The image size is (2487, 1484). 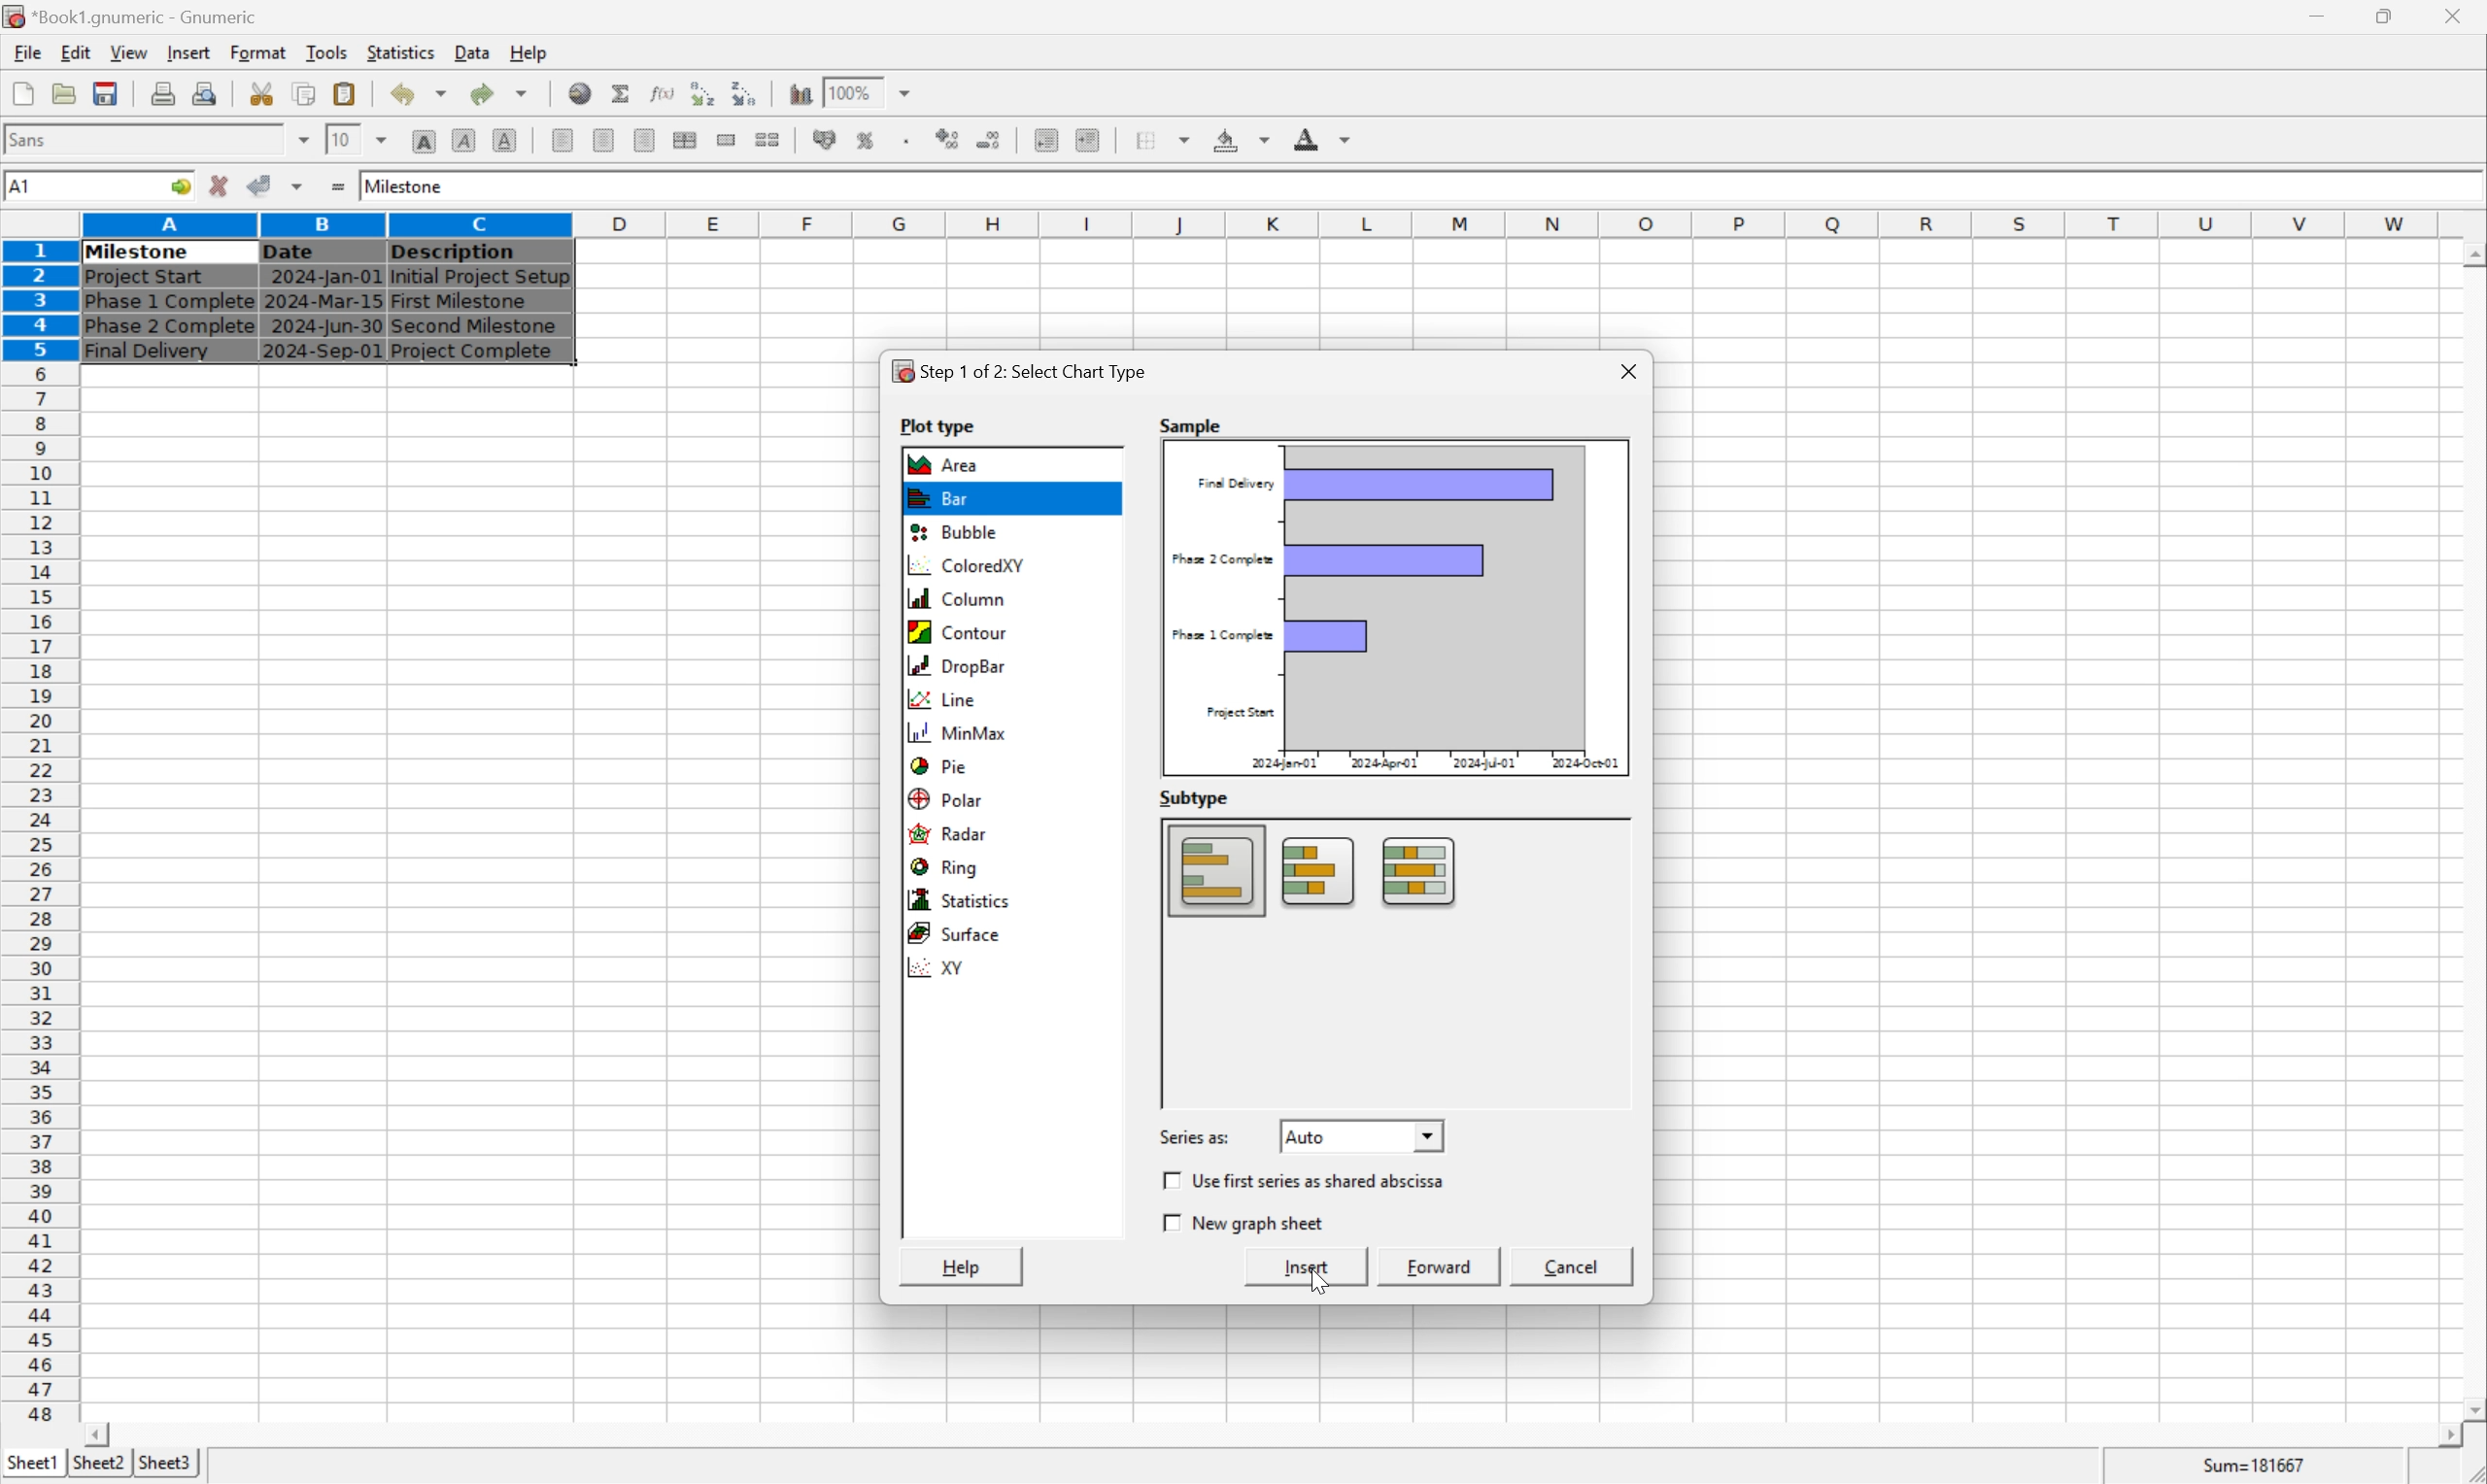 I want to click on area, so click(x=948, y=464).